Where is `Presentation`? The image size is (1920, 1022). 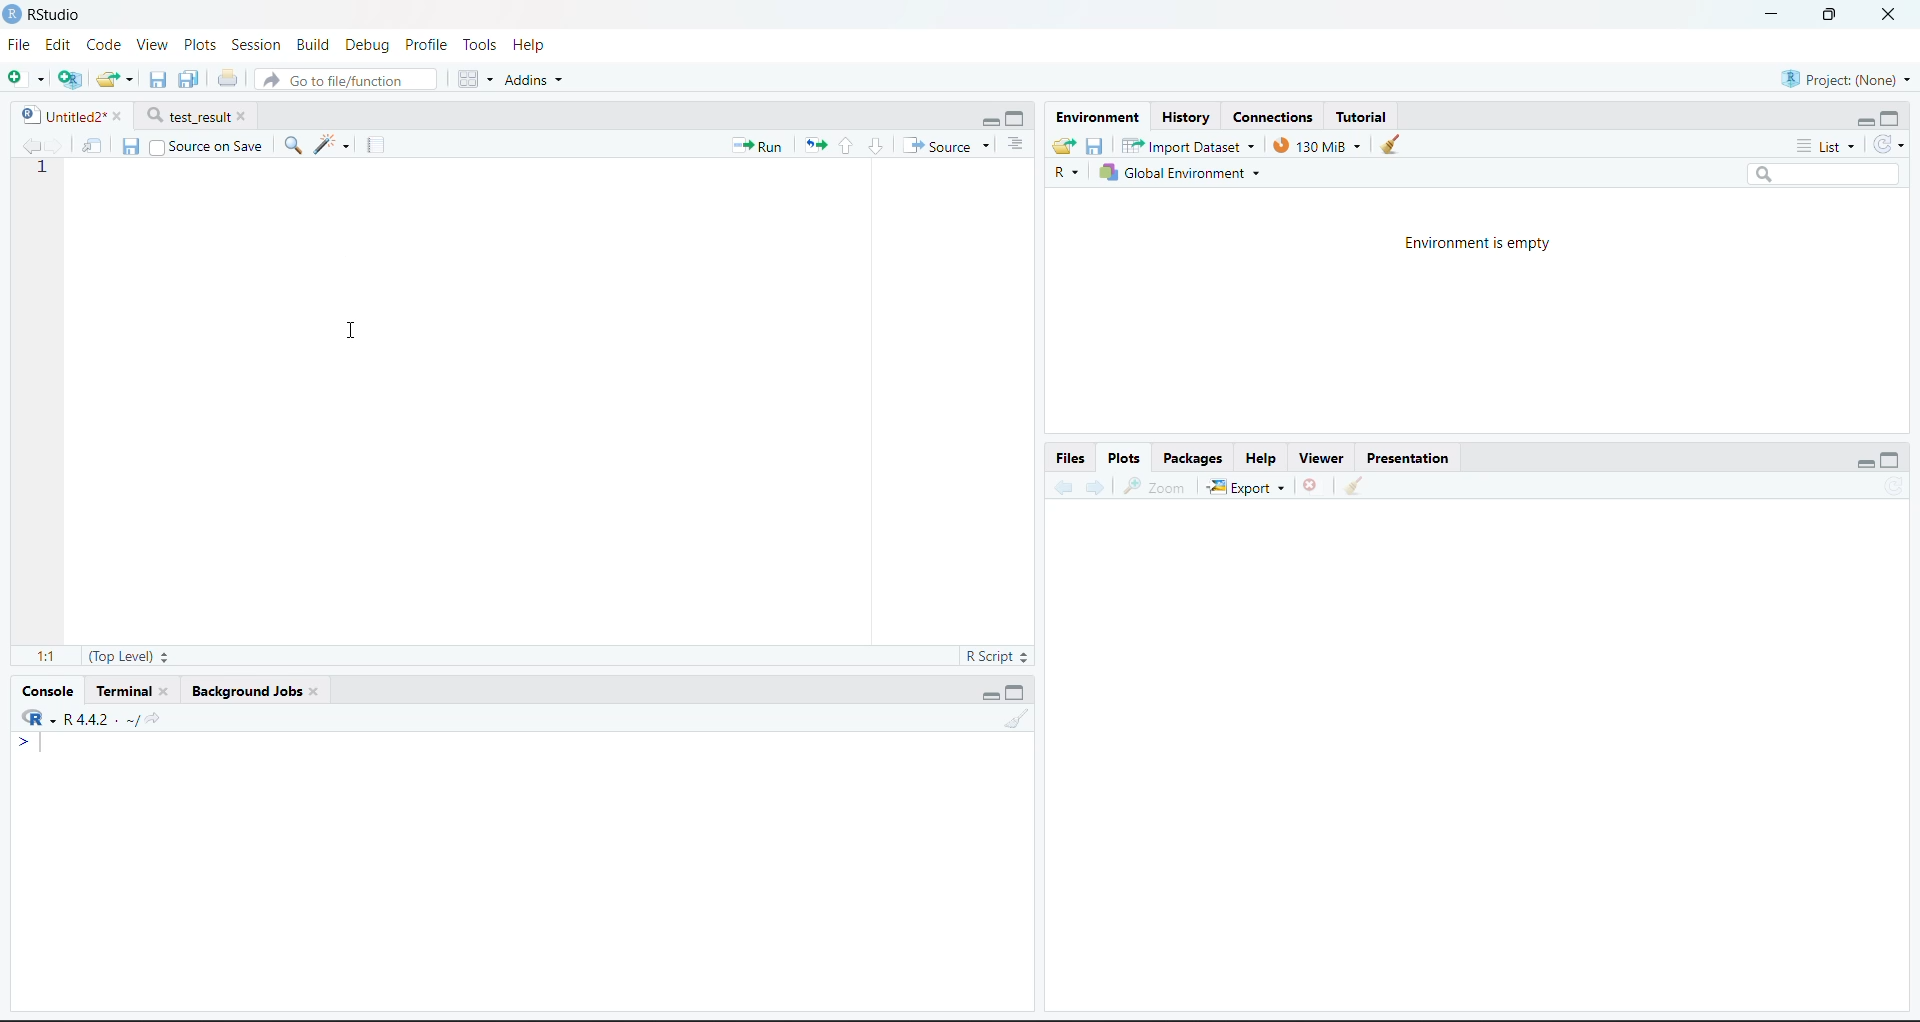 Presentation is located at coordinates (1408, 454).